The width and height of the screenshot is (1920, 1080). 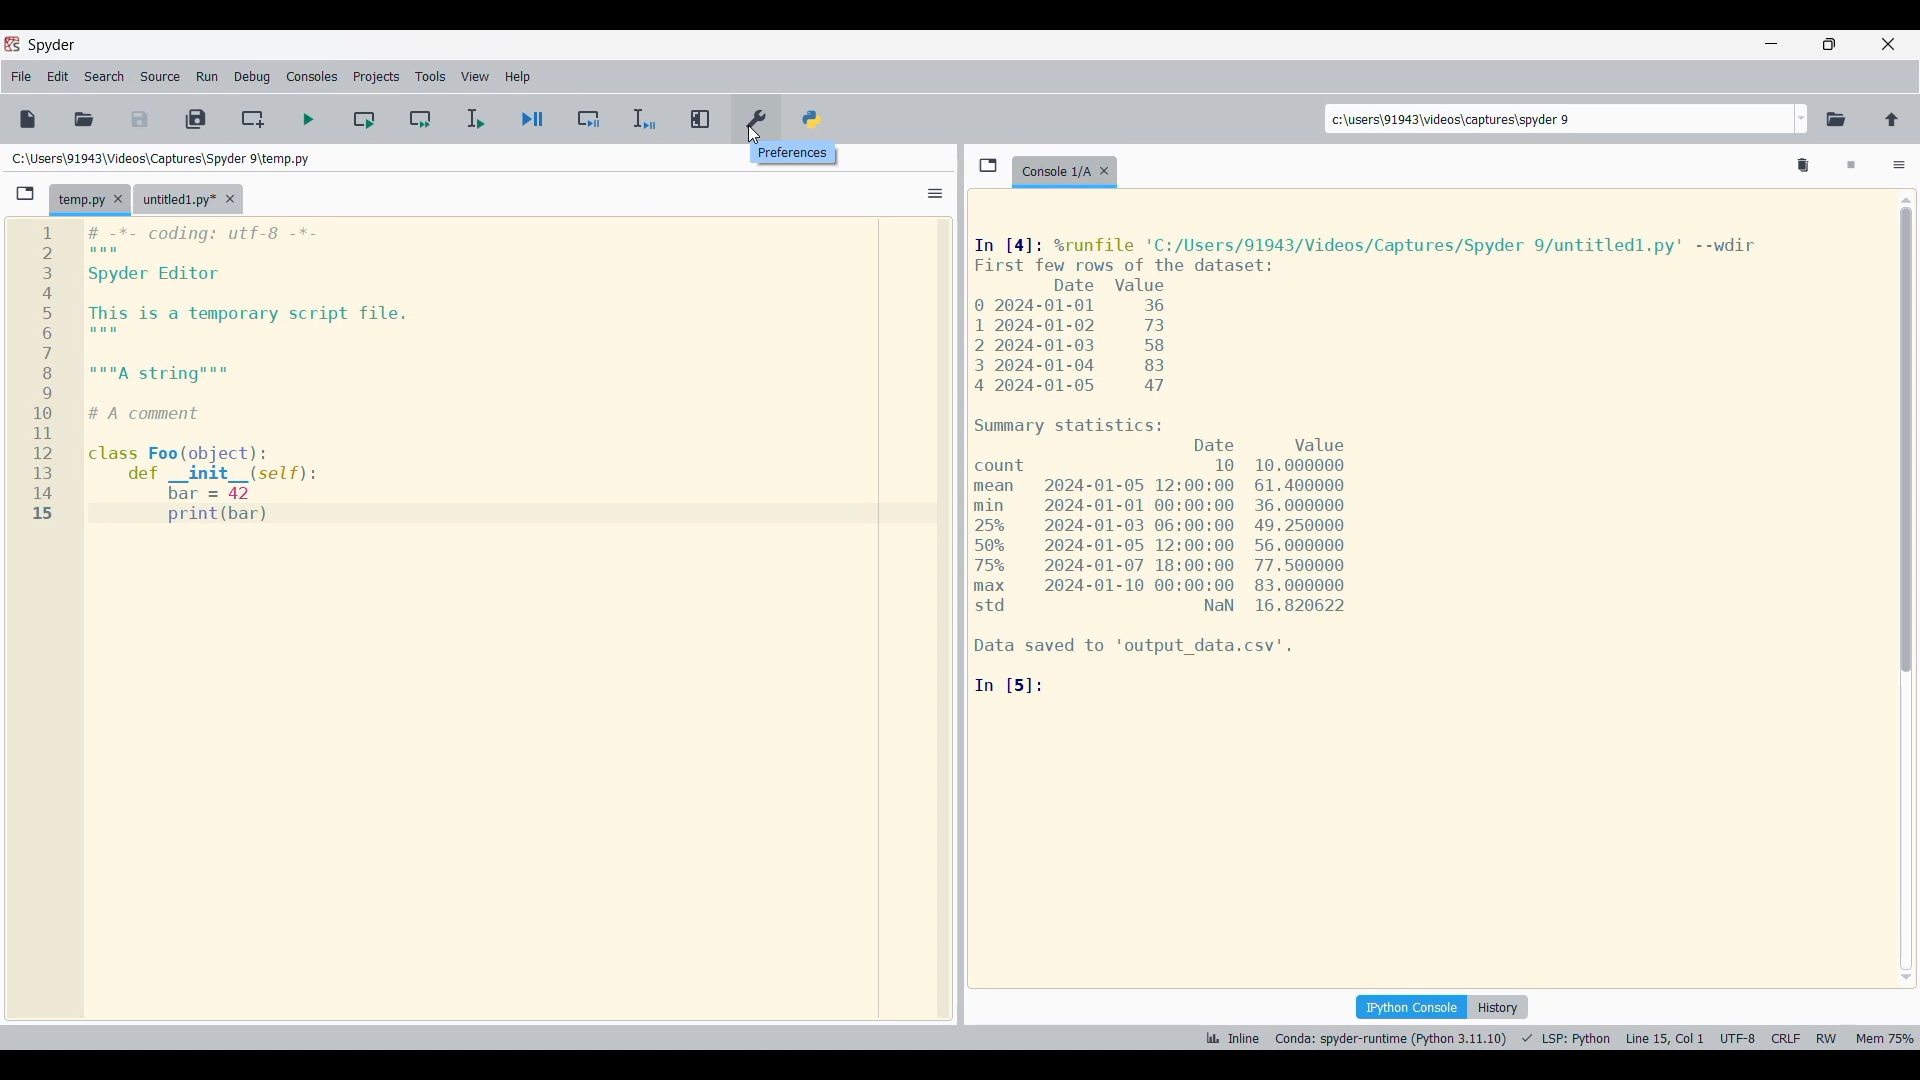 What do you see at coordinates (812, 117) in the screenshot?
I see `PYTHONPATH manager` at bounding box center [812, 117].